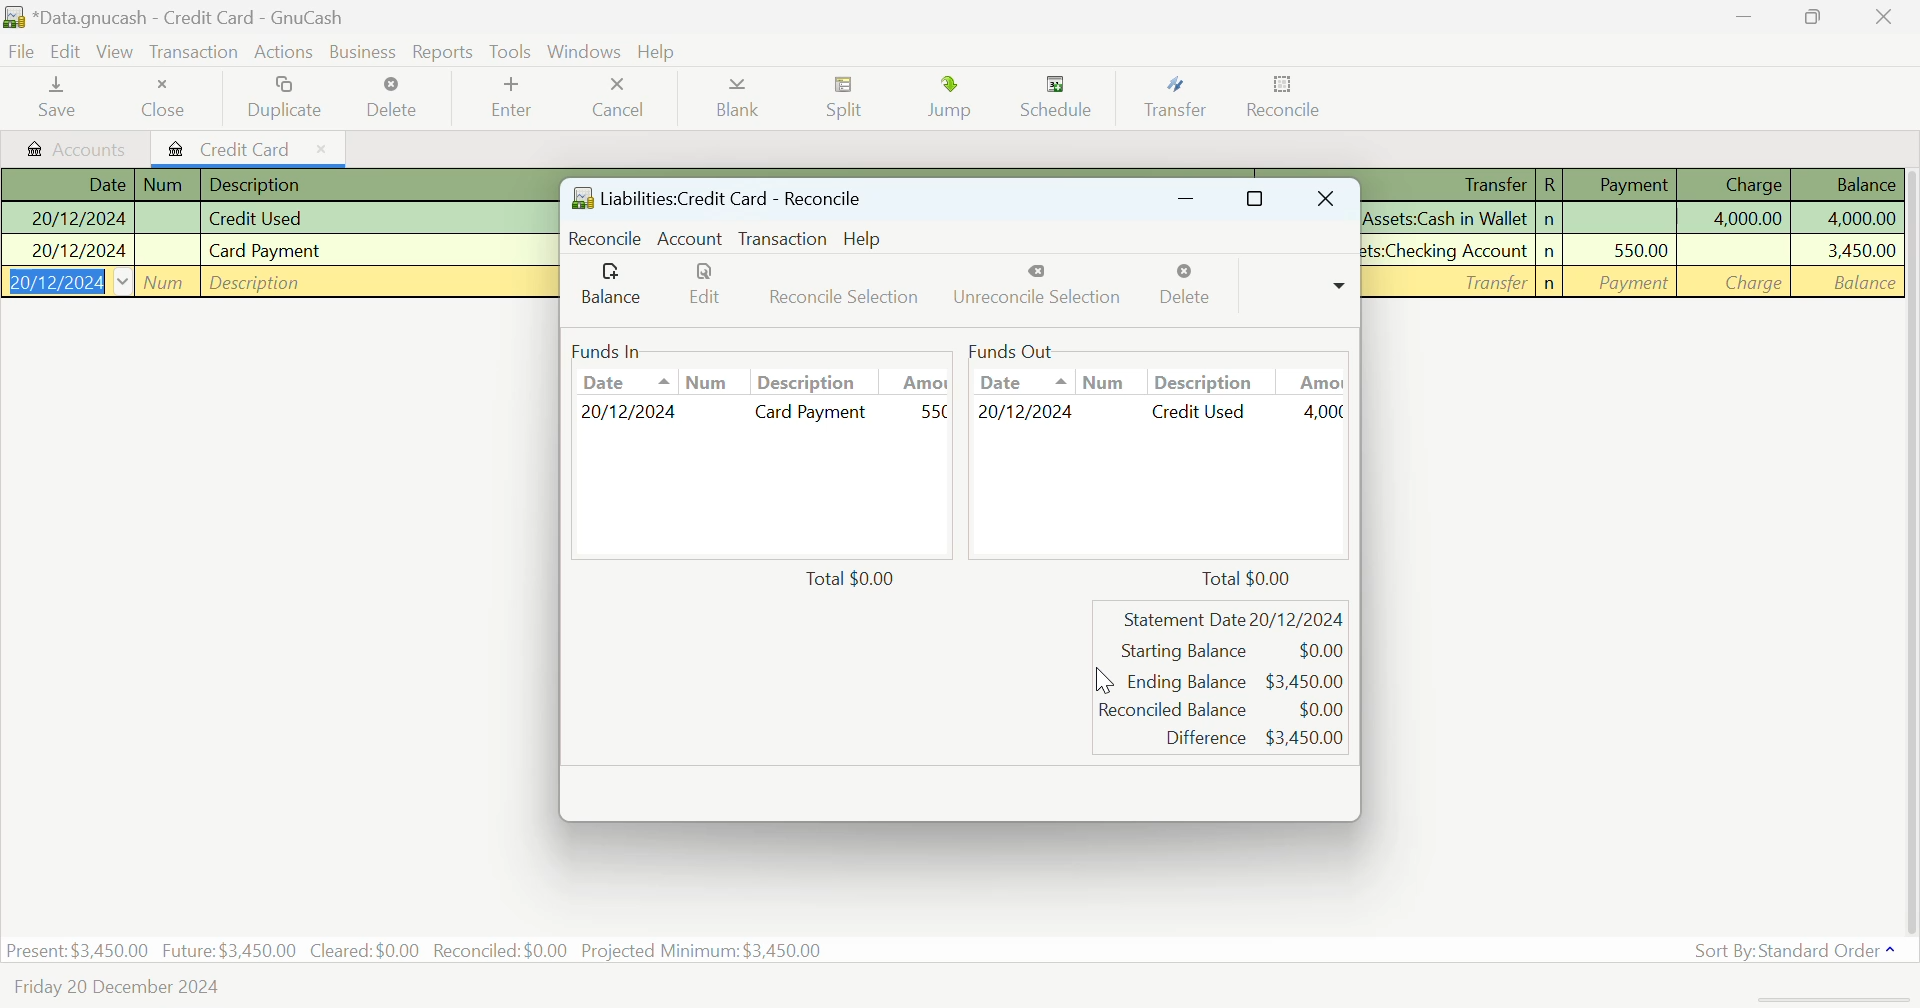 This screenshot has height=1008, width=1920. What do you see at coordinates (718, 199) in the screenshot?
I see `Liabilities: Credit Card` at bounding box center [718, 199].